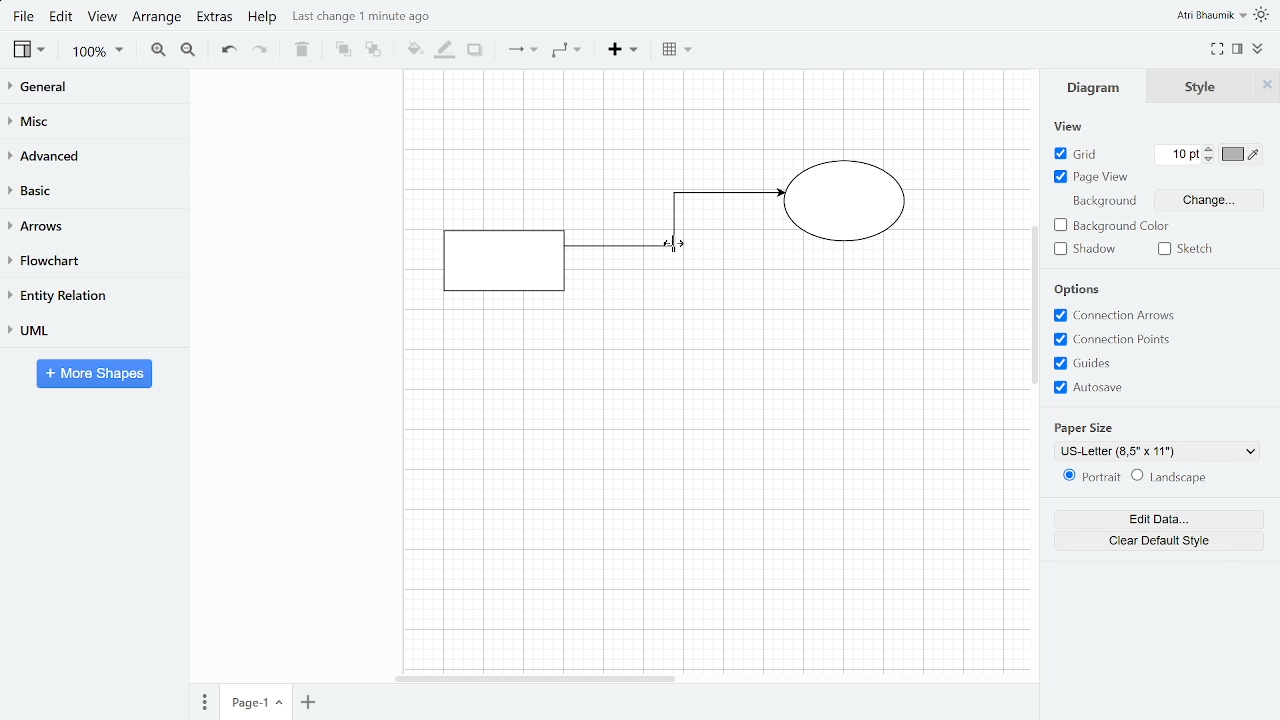 This screenshot has width=1280, height=720. Describe the element at coordinates (1035, 304) in the screenshot. I see `Vertical scrollbar` at that location.